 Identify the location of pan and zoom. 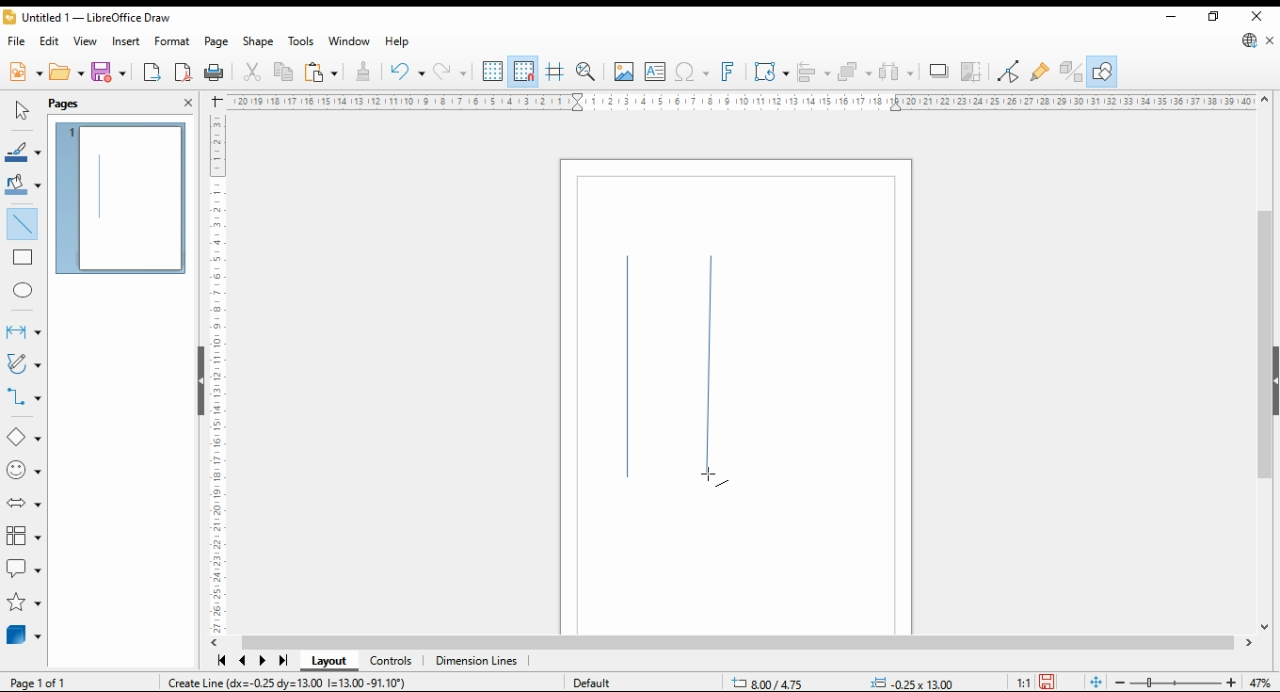
(586, 72).